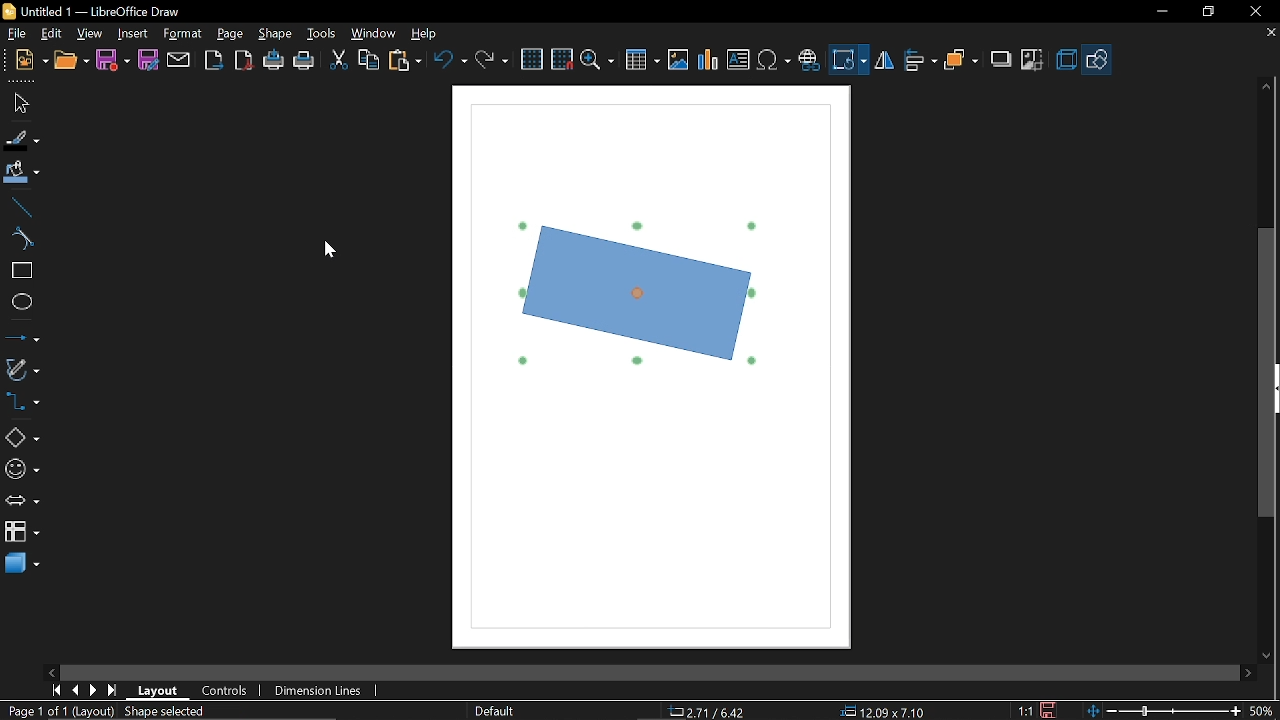  Describe the element at coordinates (1247, 673) in the screenshot. I see `Move right` at that location.